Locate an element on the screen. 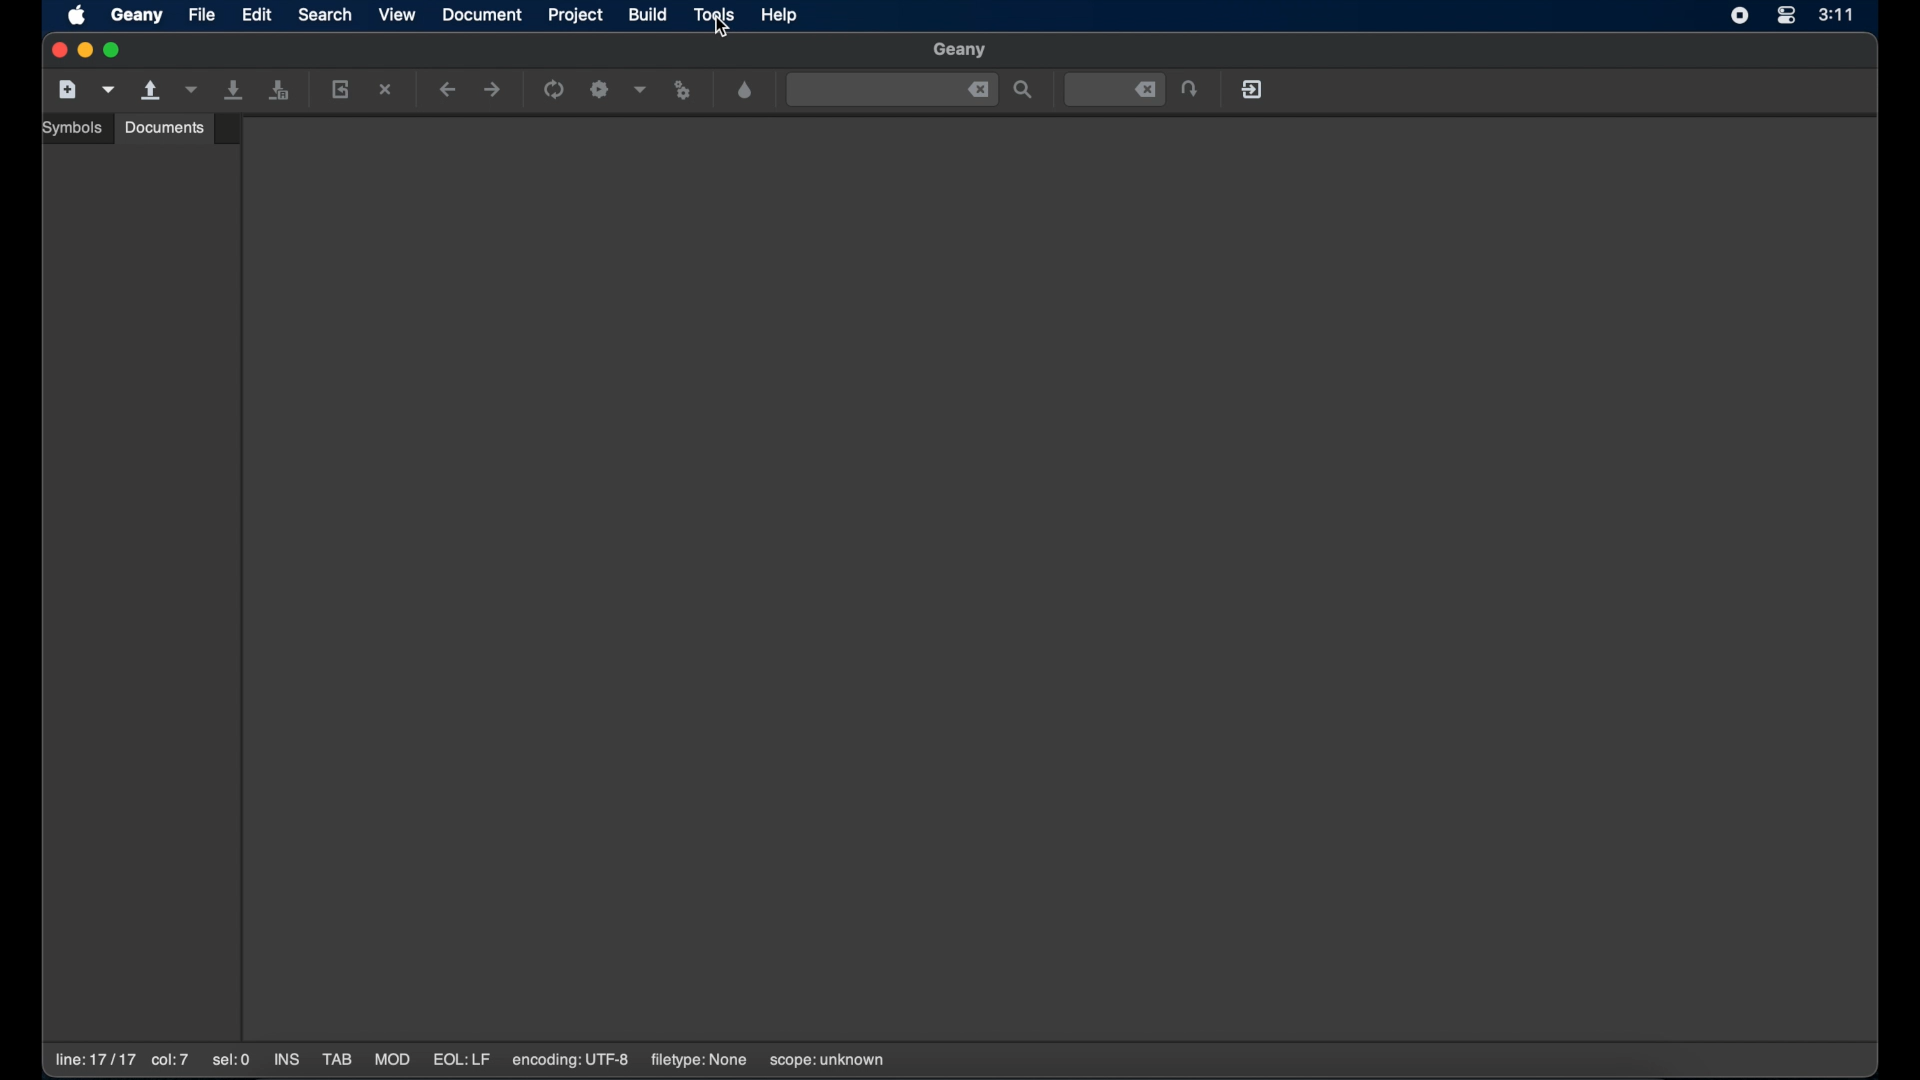 The image size is (1920, 1080). navigate backward a location is located at coordinates (448, 91).